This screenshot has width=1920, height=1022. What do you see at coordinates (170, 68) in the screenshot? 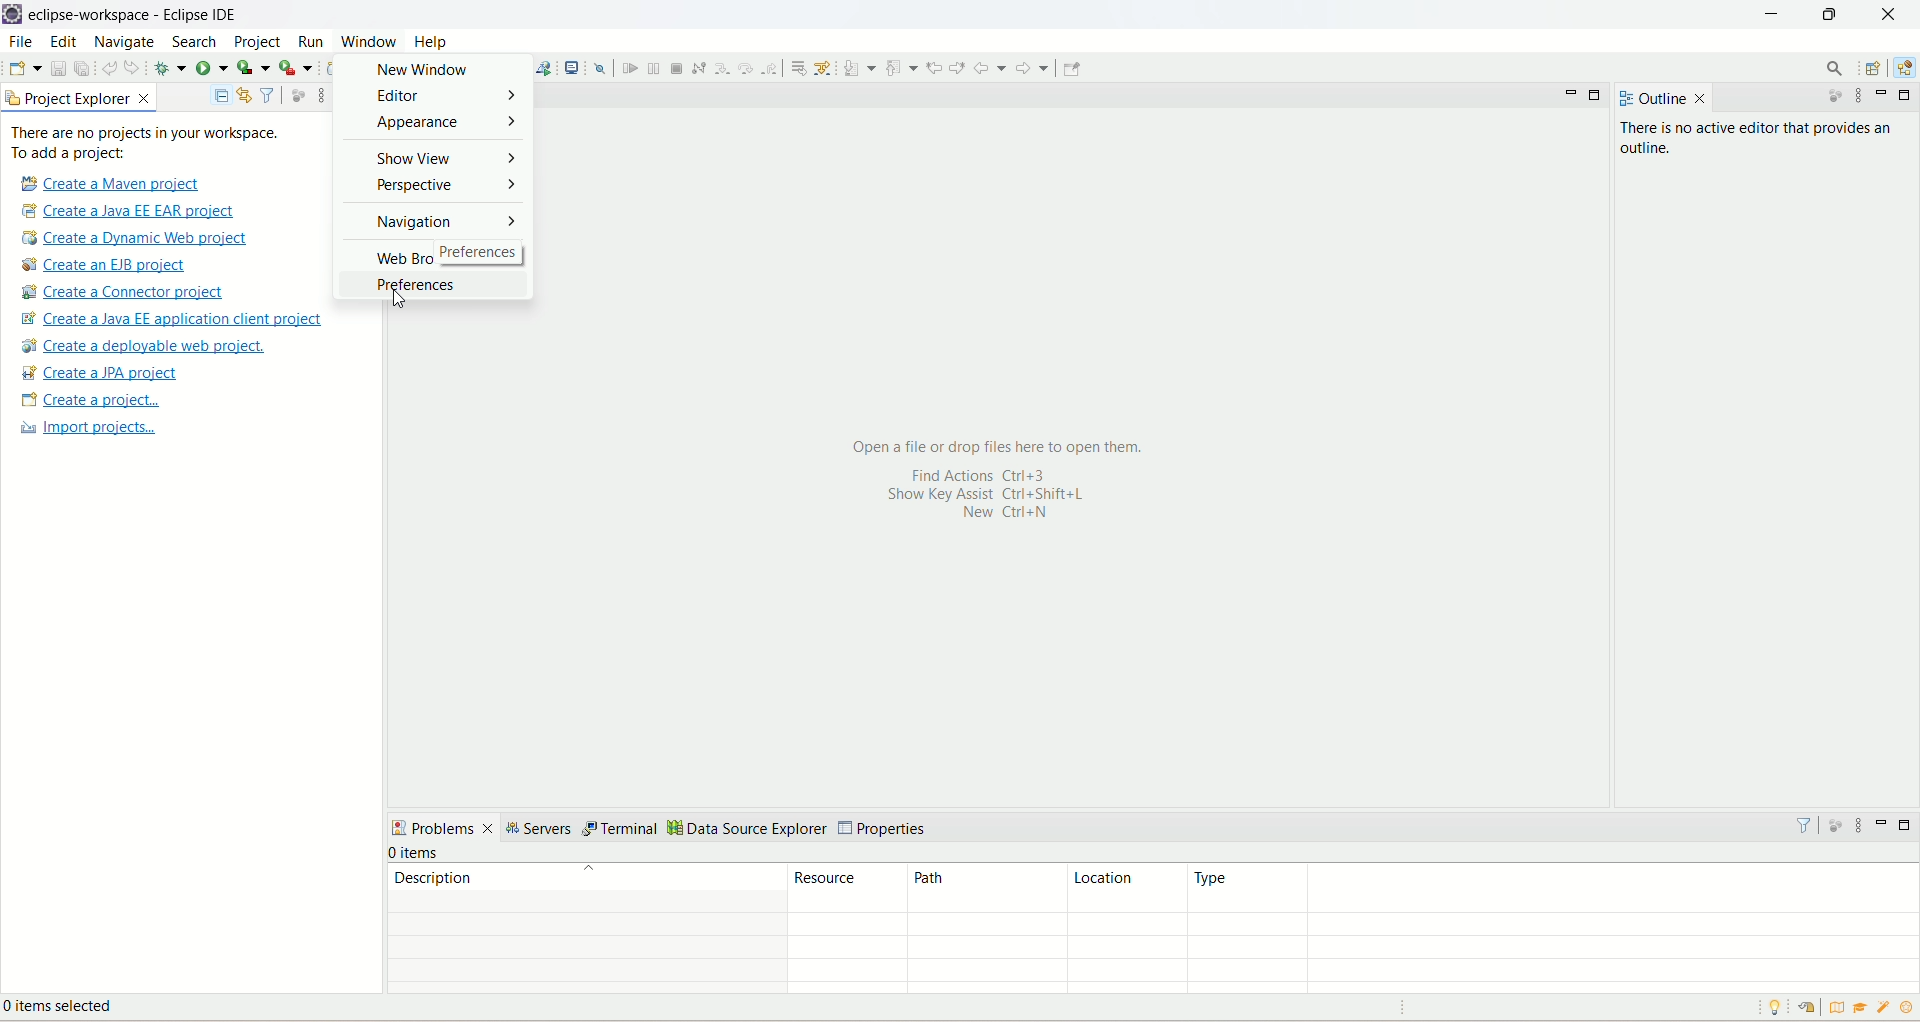
I see `debug` at bounding box center [170, 68].